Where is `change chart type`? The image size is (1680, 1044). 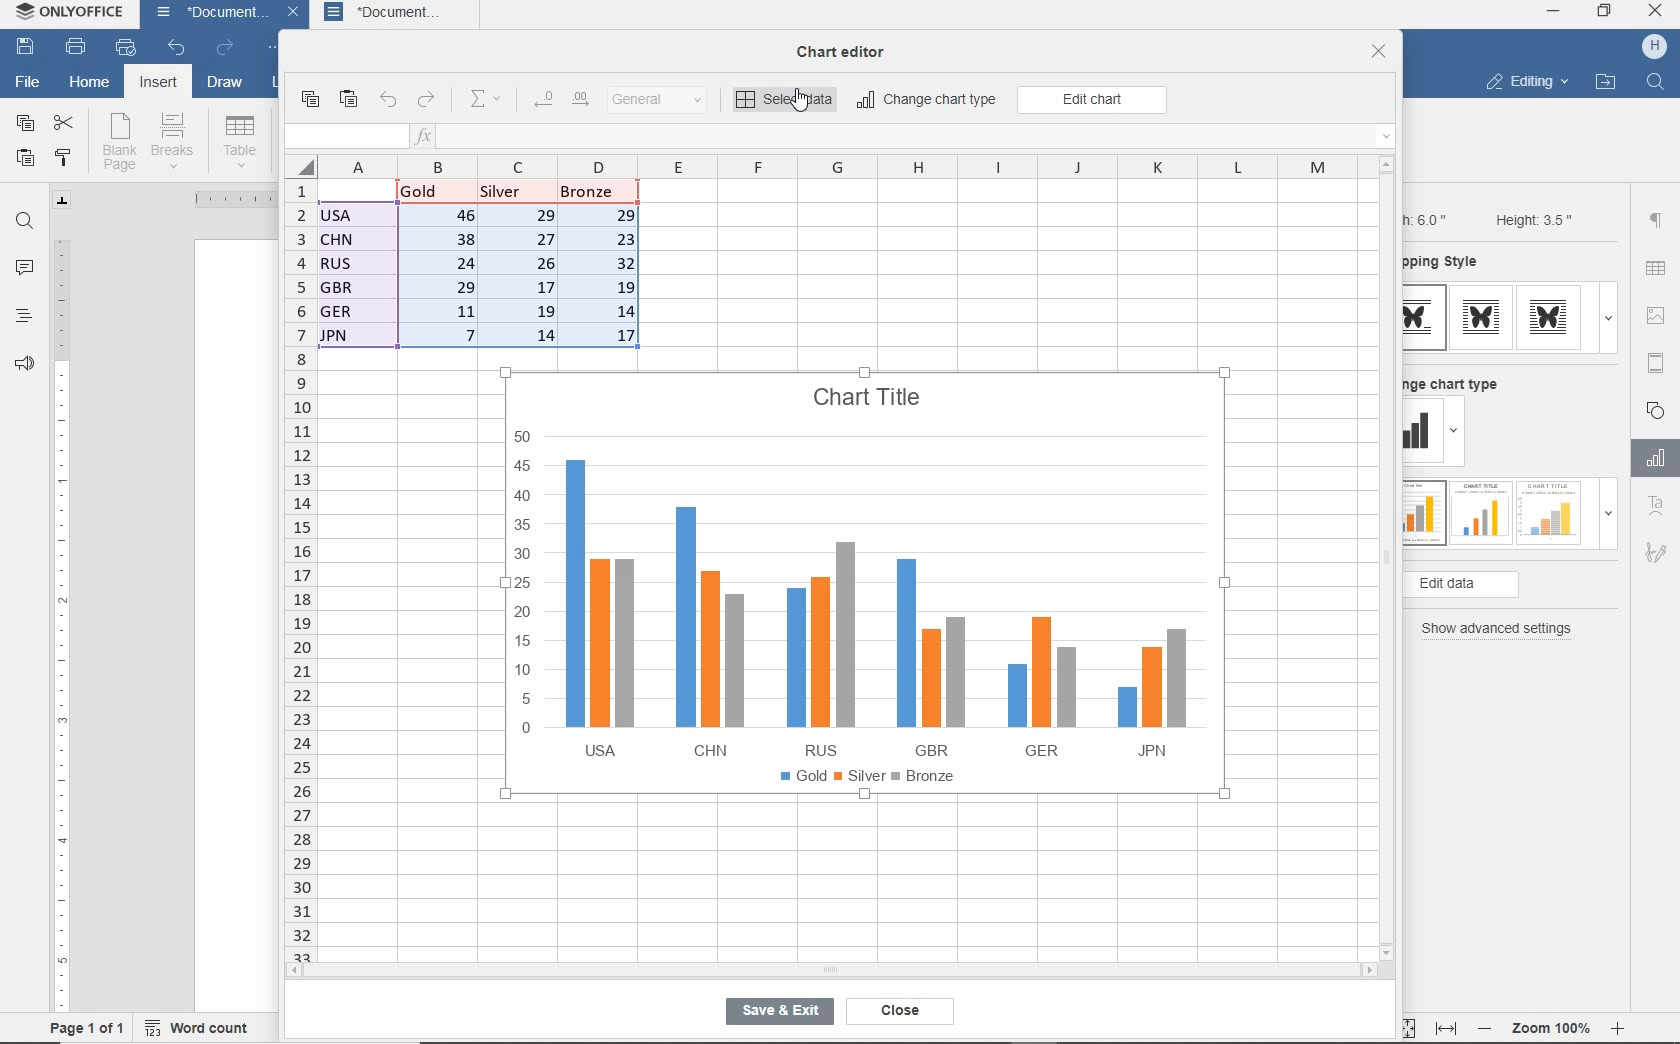 change chart type is located at coordinates (1460, 382).